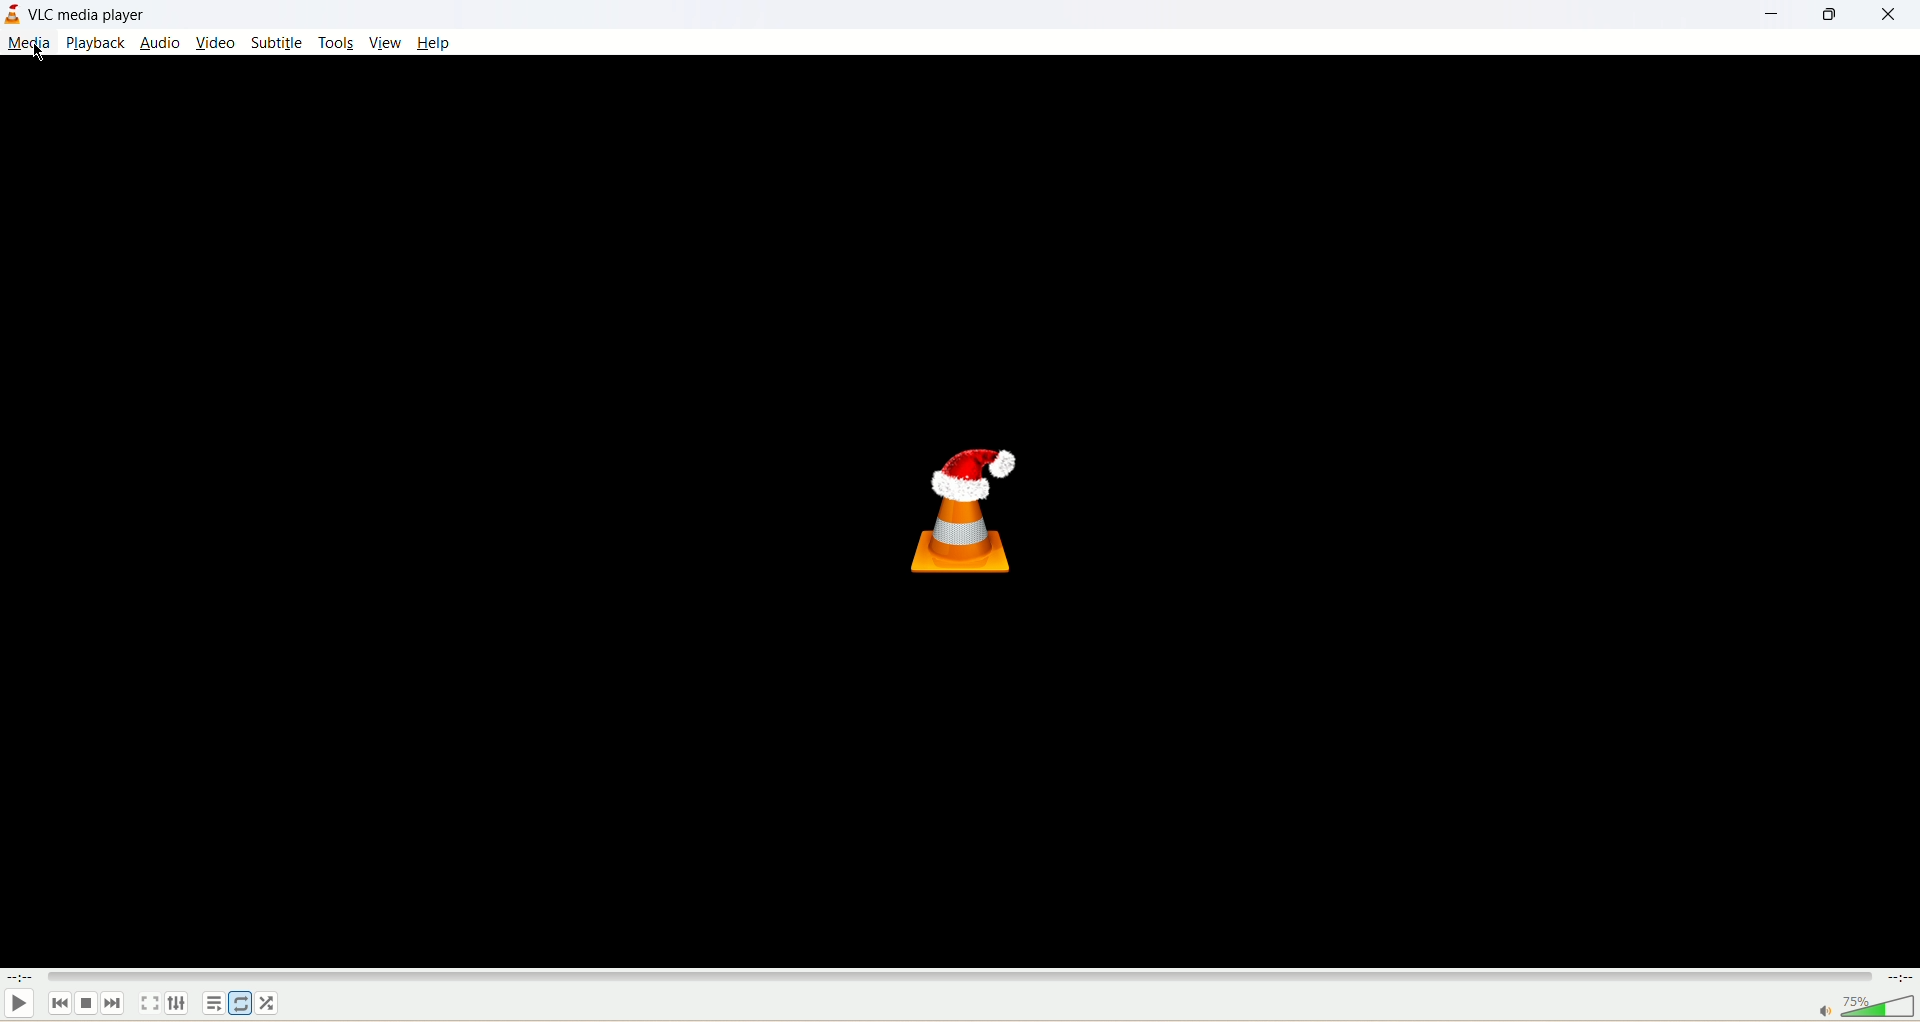 The height and width of the screenshot is (1022, 1920). Describe the element at coordinates (179, 1003) in the screenshot. I see `audio/subtitle track option` at that location.